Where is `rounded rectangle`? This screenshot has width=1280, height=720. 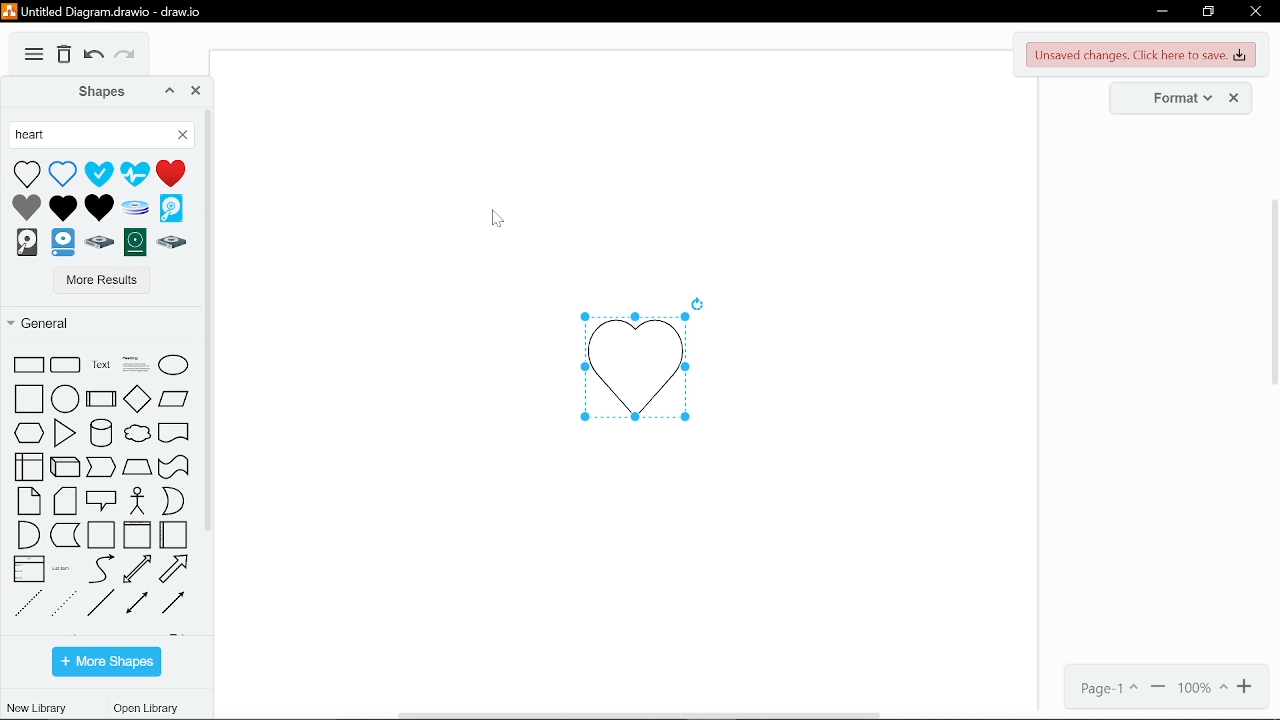
rounded rectangle is located at coordinates (65, 365).